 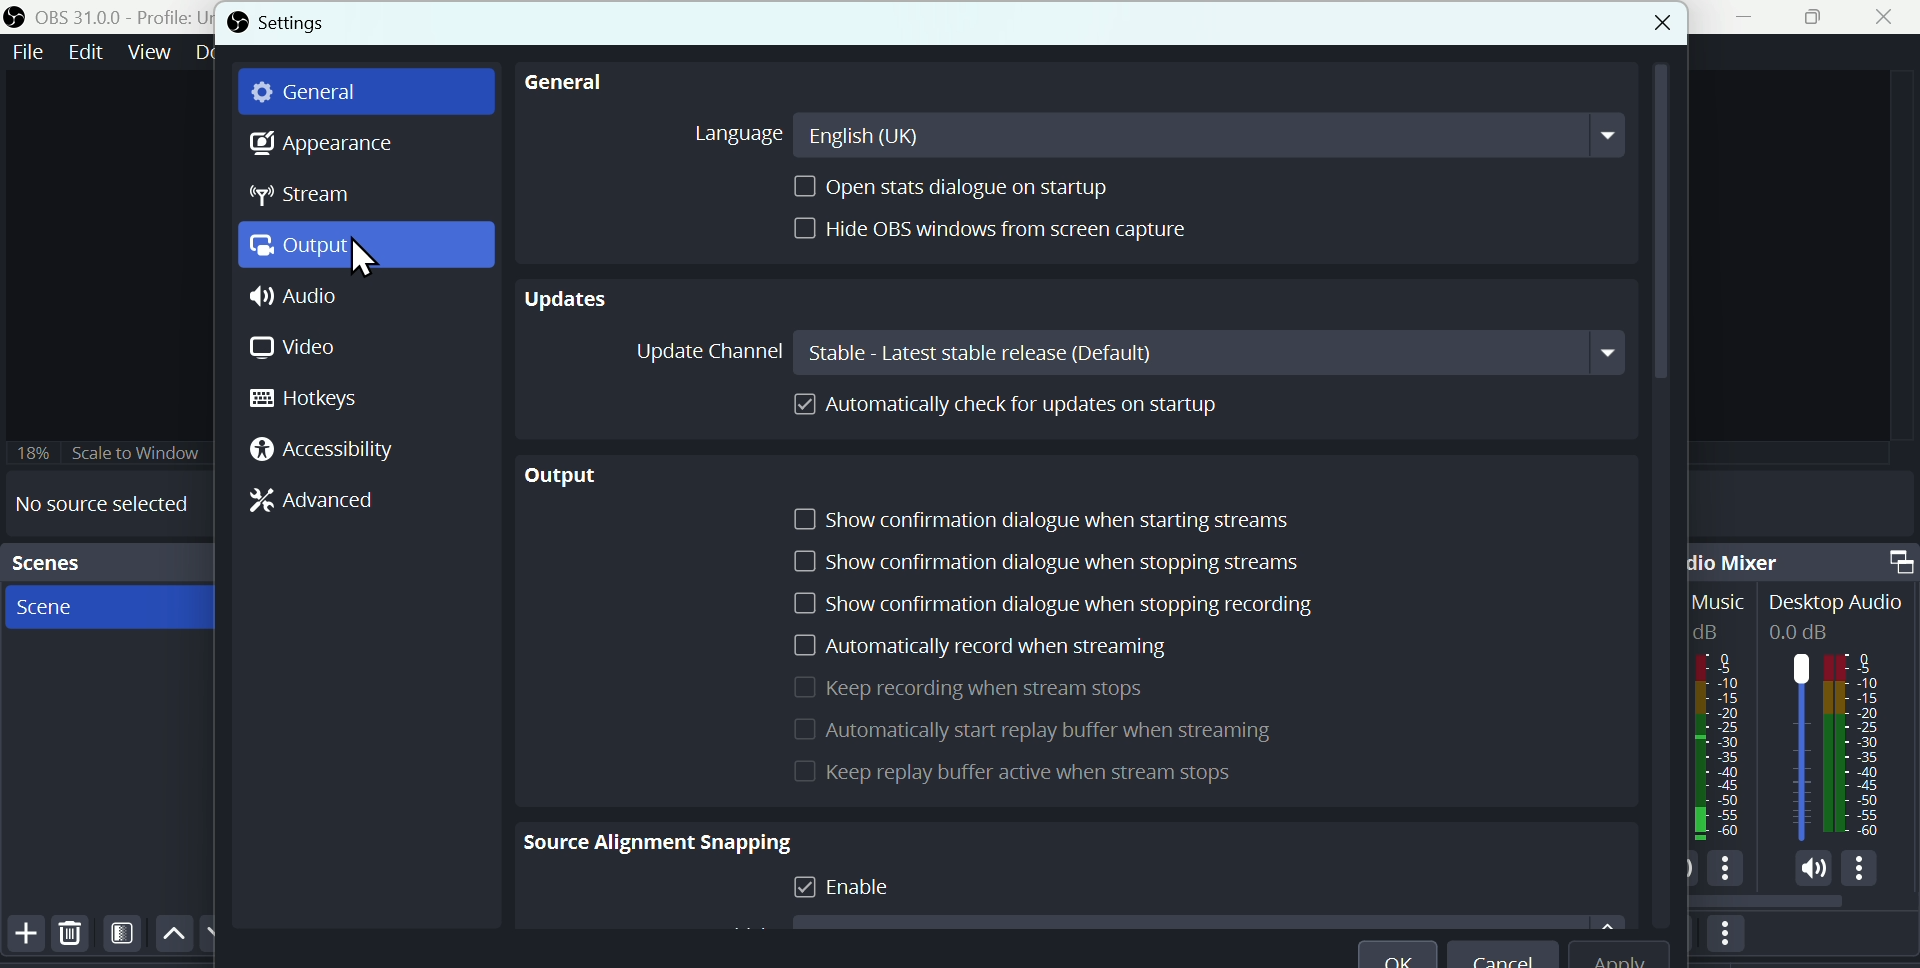 I want to click on Stream, so click(x=312, y=194).